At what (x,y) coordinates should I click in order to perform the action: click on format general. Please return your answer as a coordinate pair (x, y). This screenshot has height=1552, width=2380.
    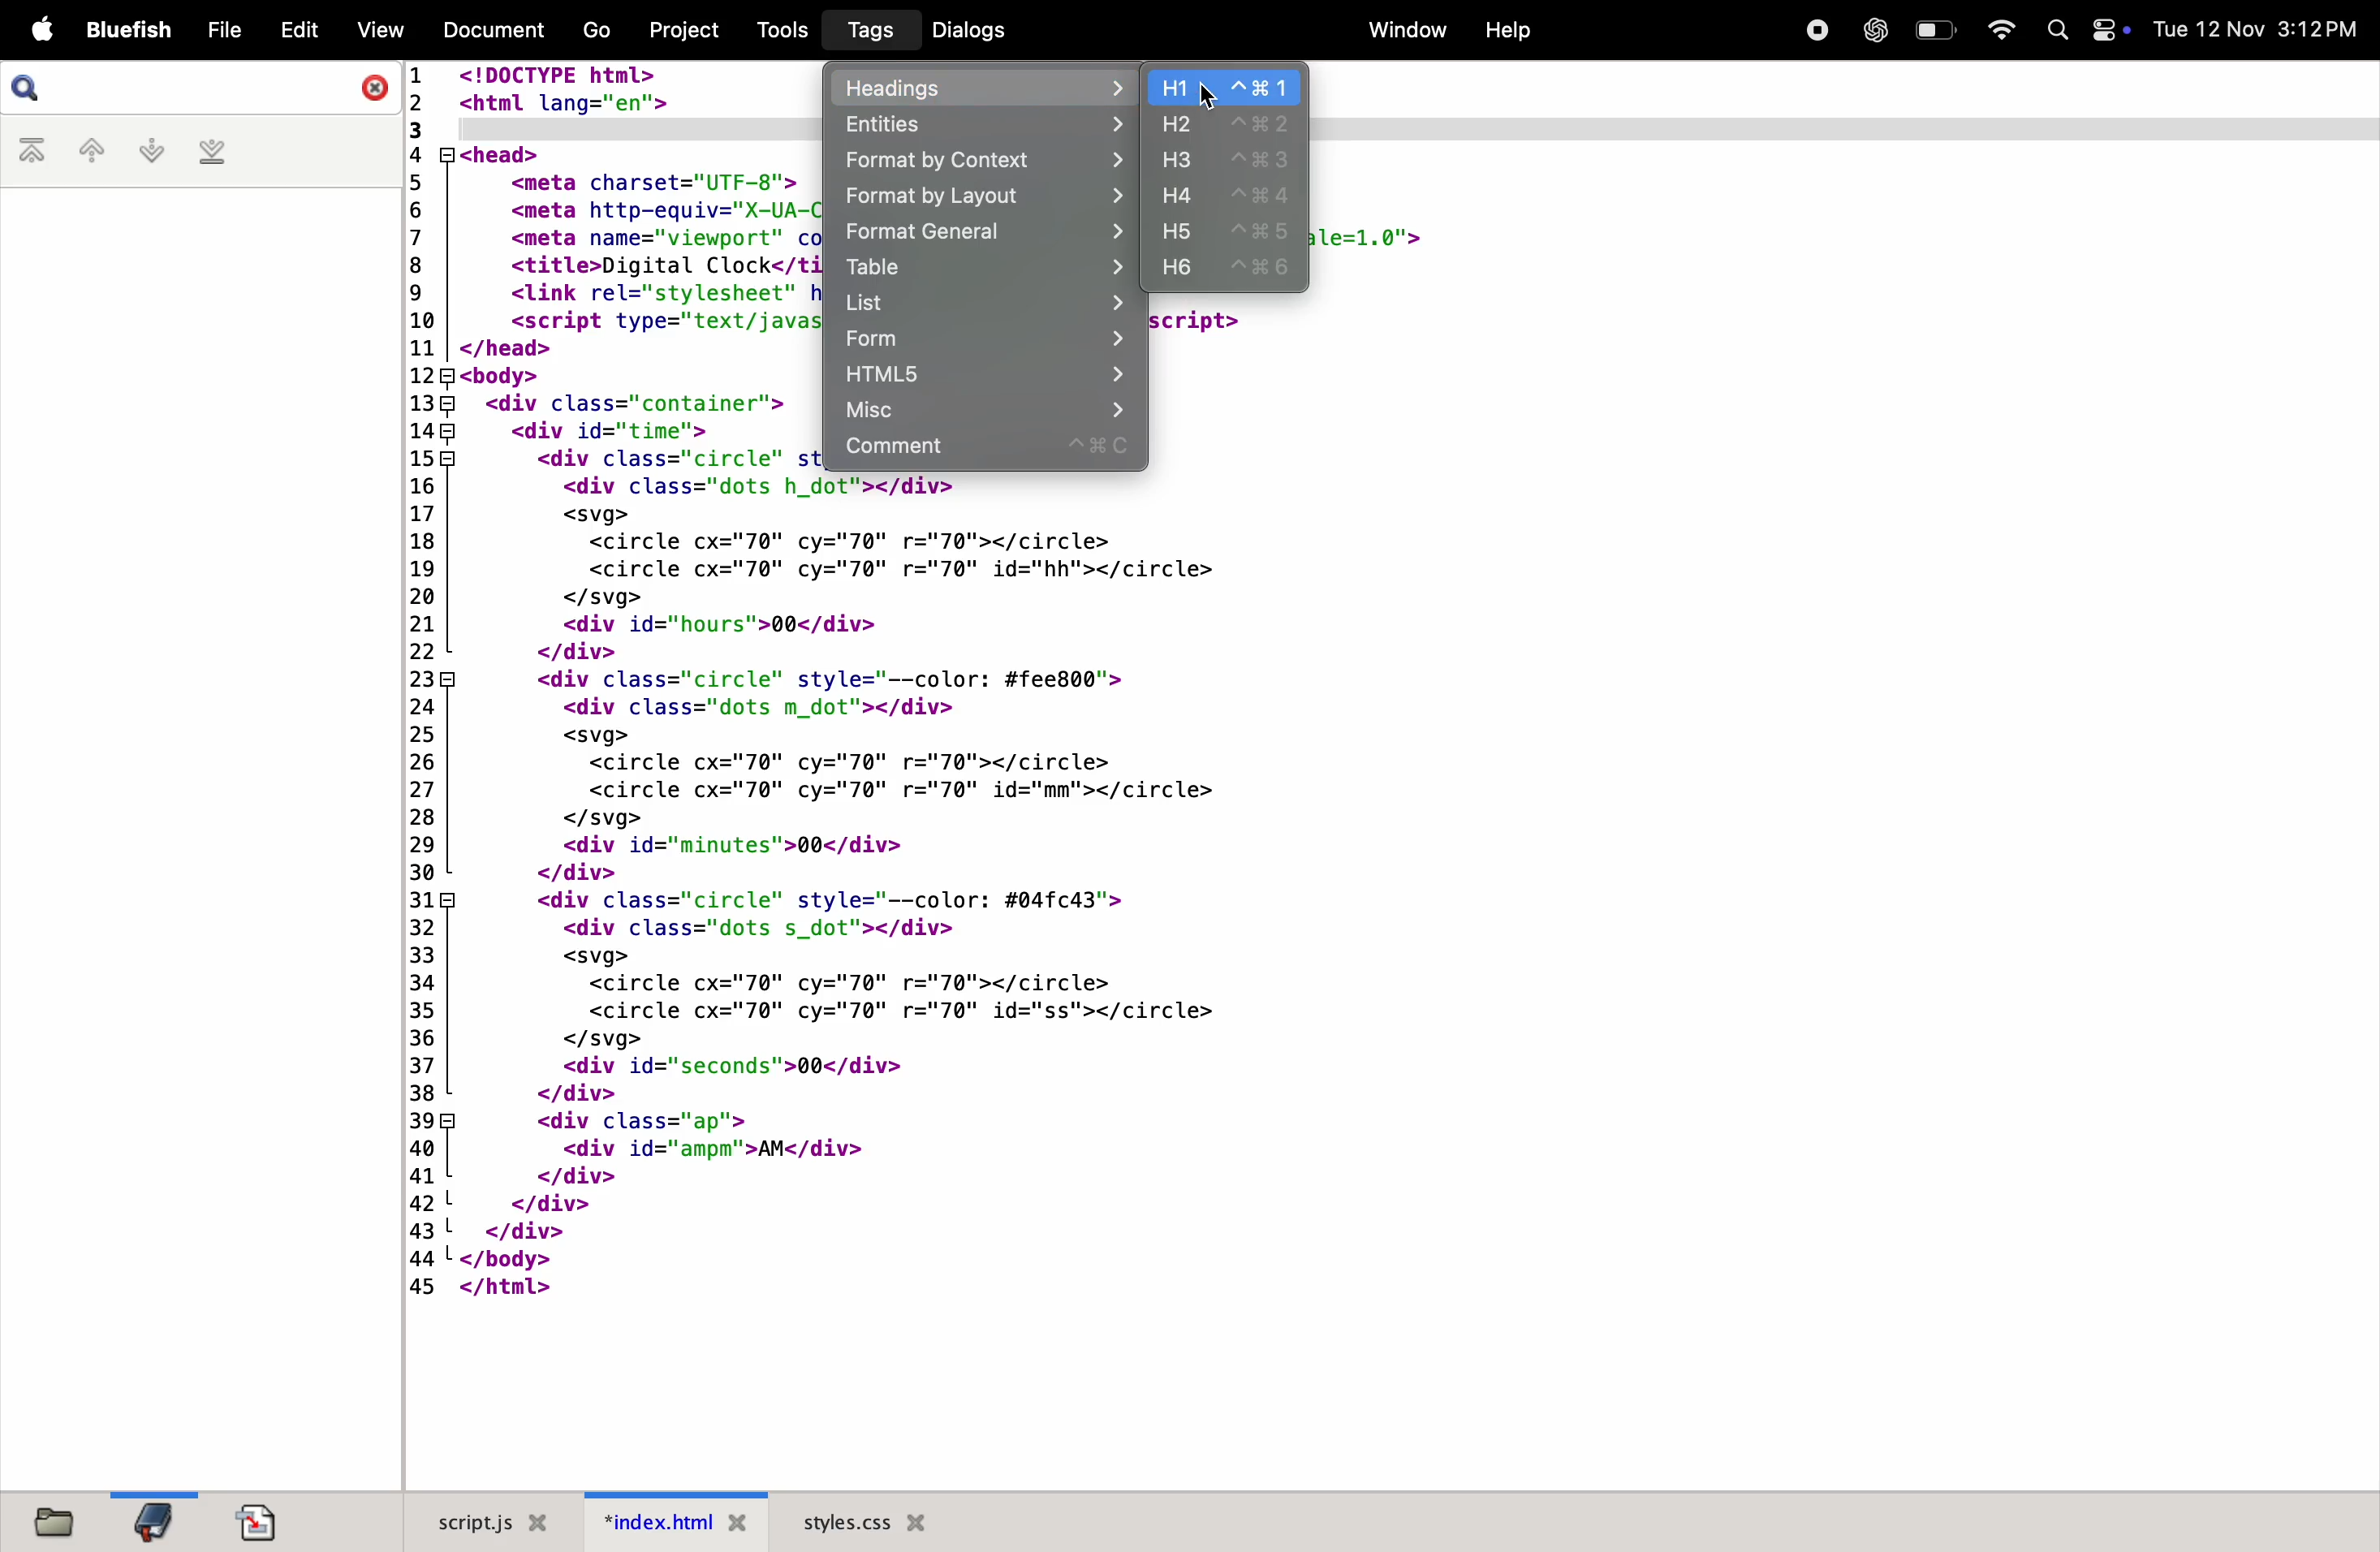
    Looking at the image, I should click on (981, 235).